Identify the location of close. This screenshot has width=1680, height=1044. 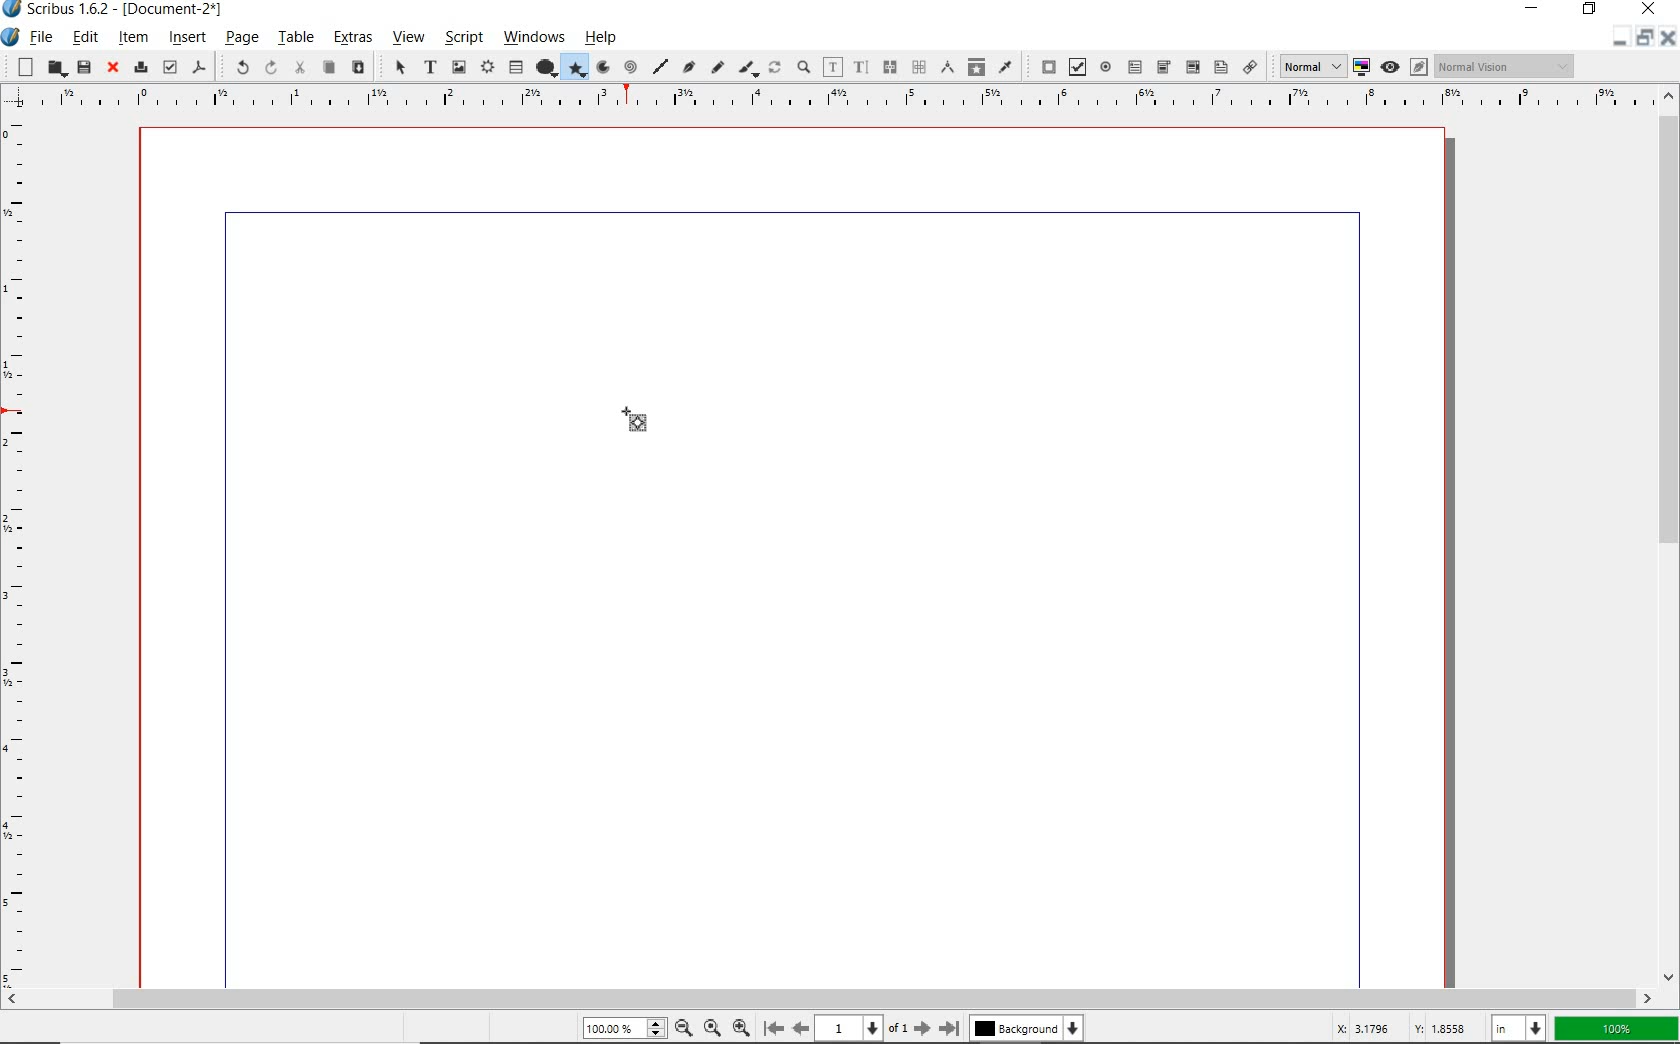
(112, 68).